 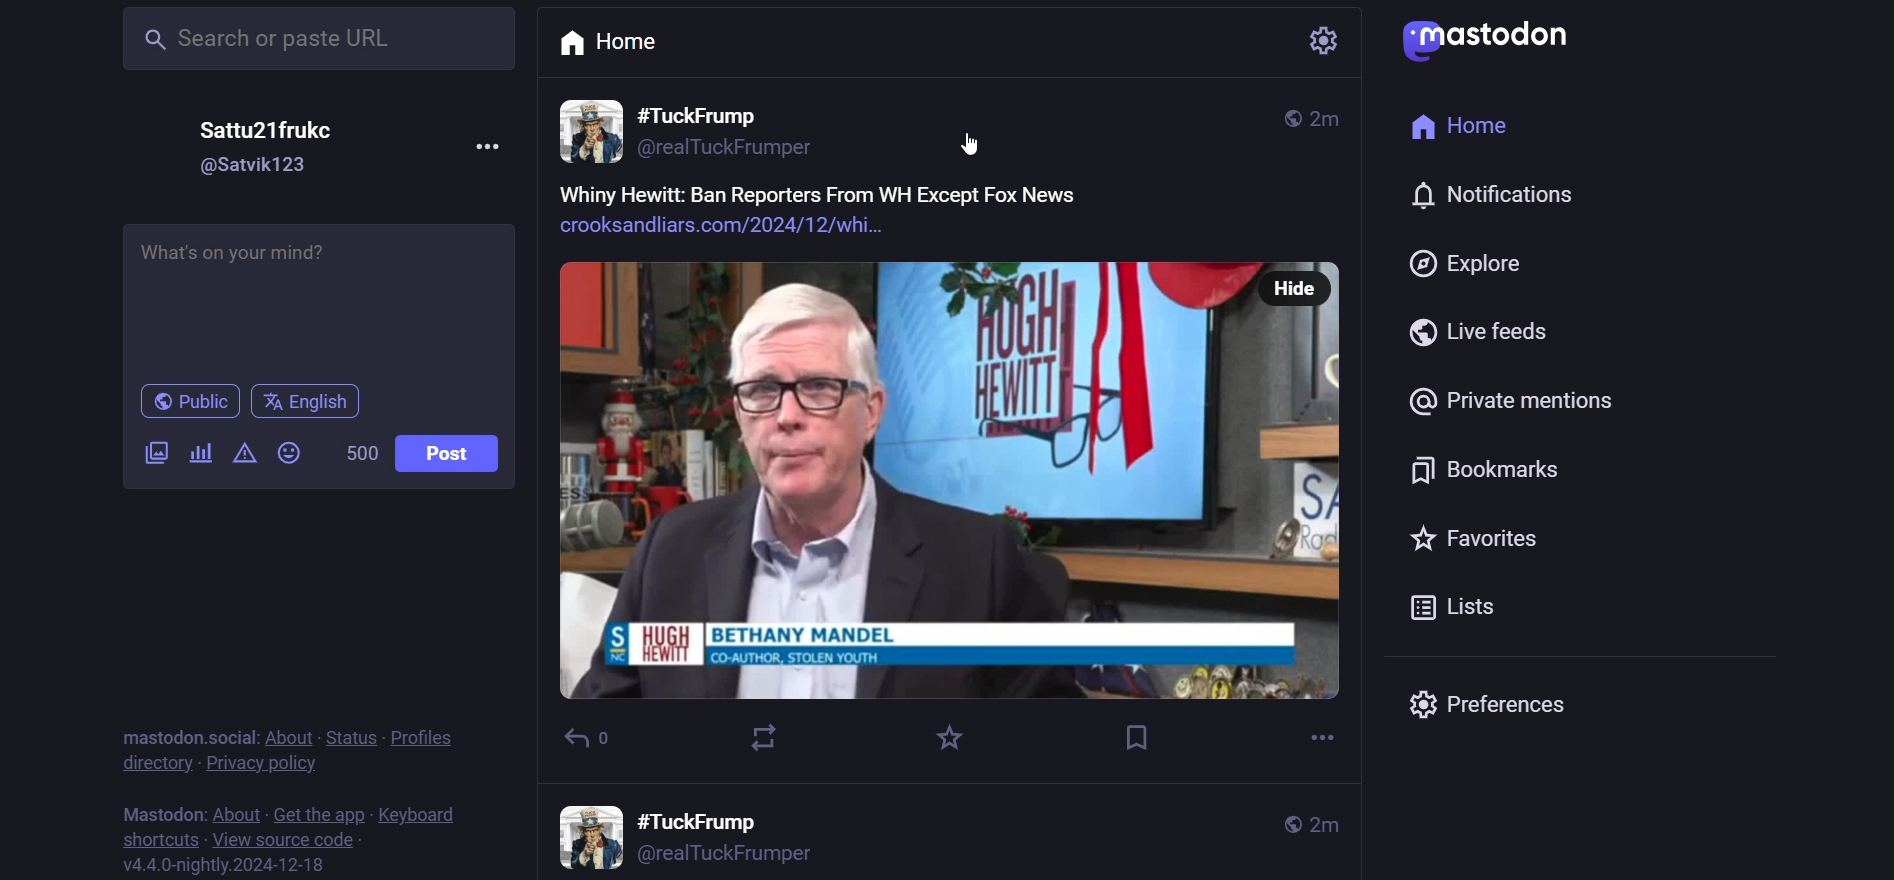 I want to click on post, so click(x=453, y=451).